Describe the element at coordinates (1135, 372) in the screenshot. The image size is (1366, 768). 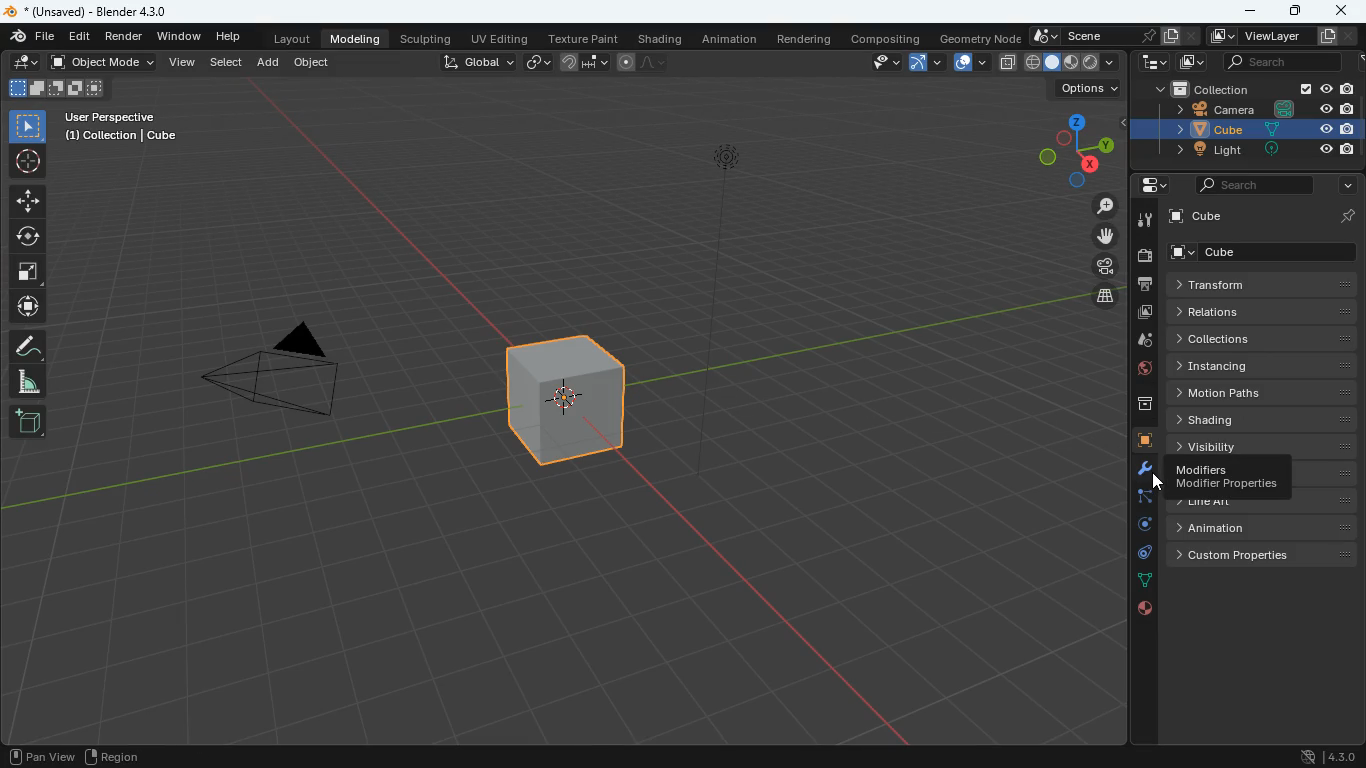
I see `globe` at that location.